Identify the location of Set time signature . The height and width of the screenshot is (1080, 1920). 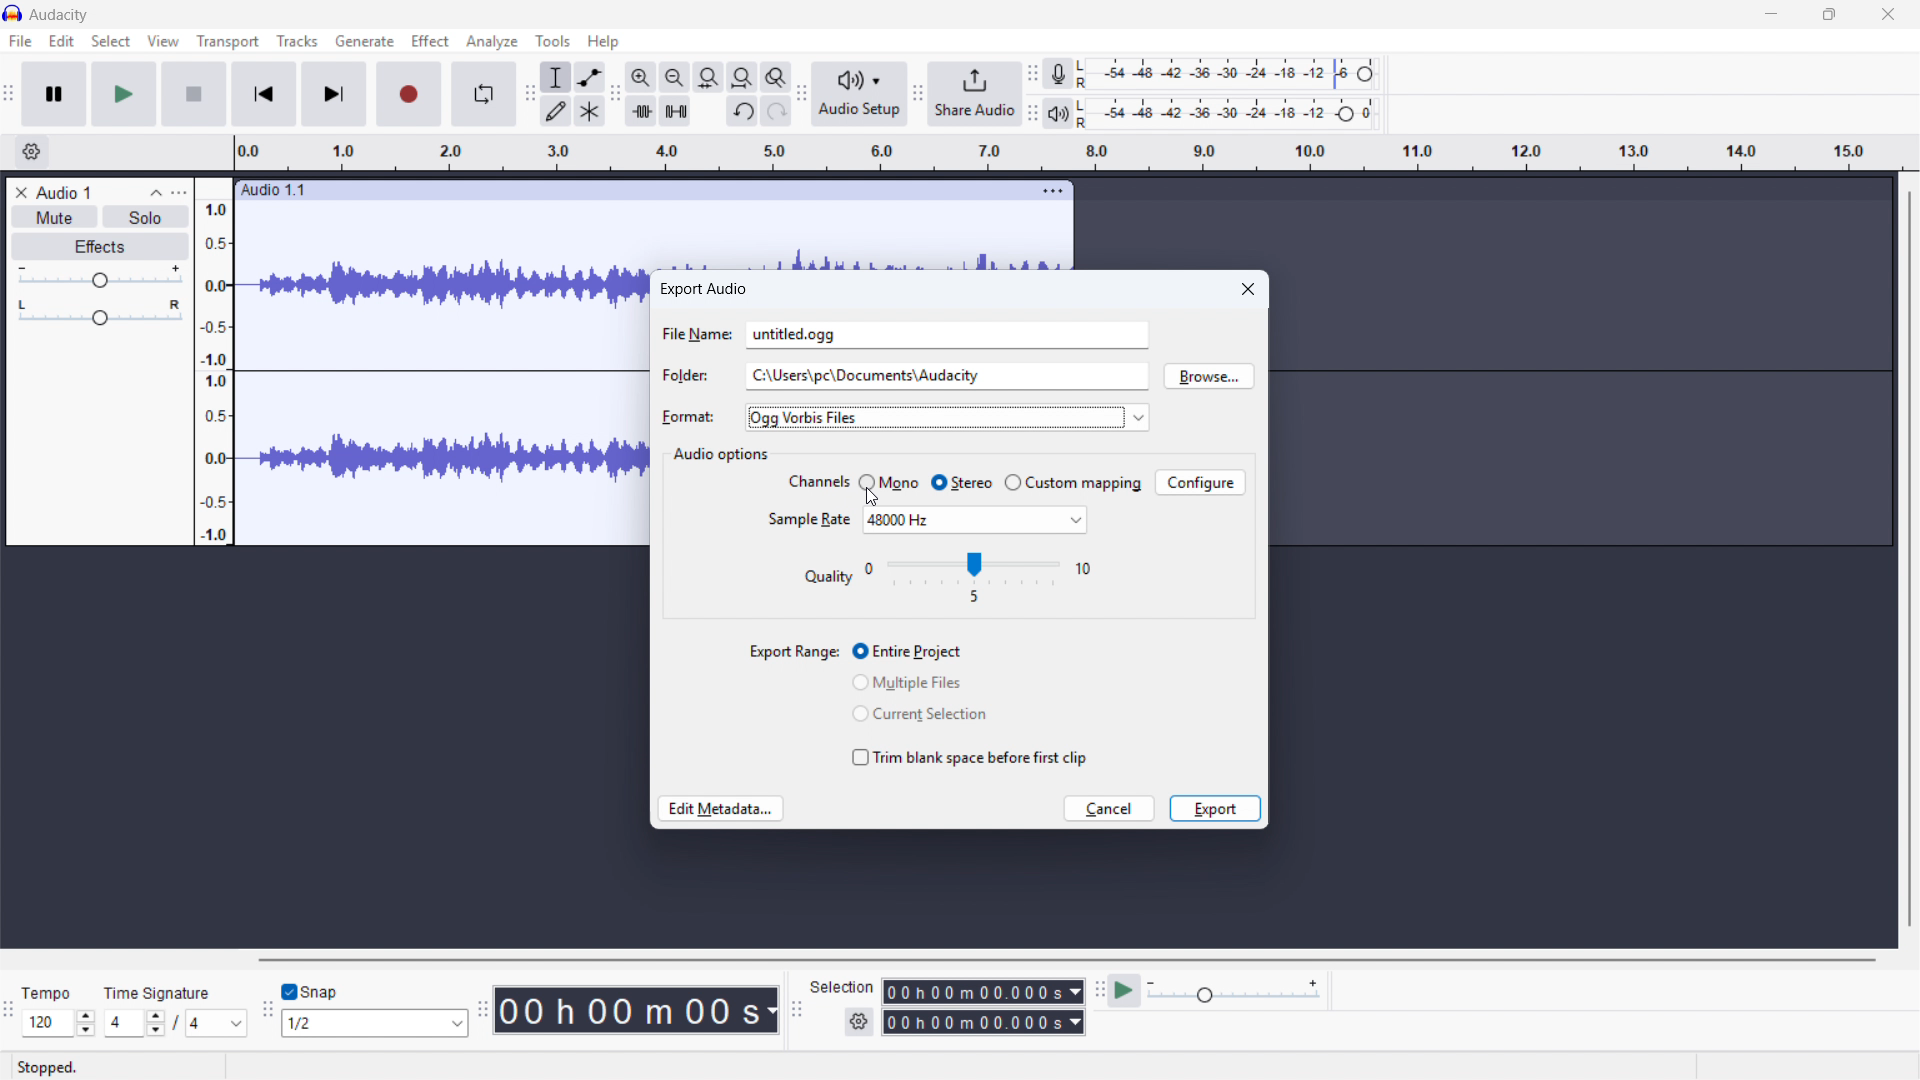
(137, 1024).